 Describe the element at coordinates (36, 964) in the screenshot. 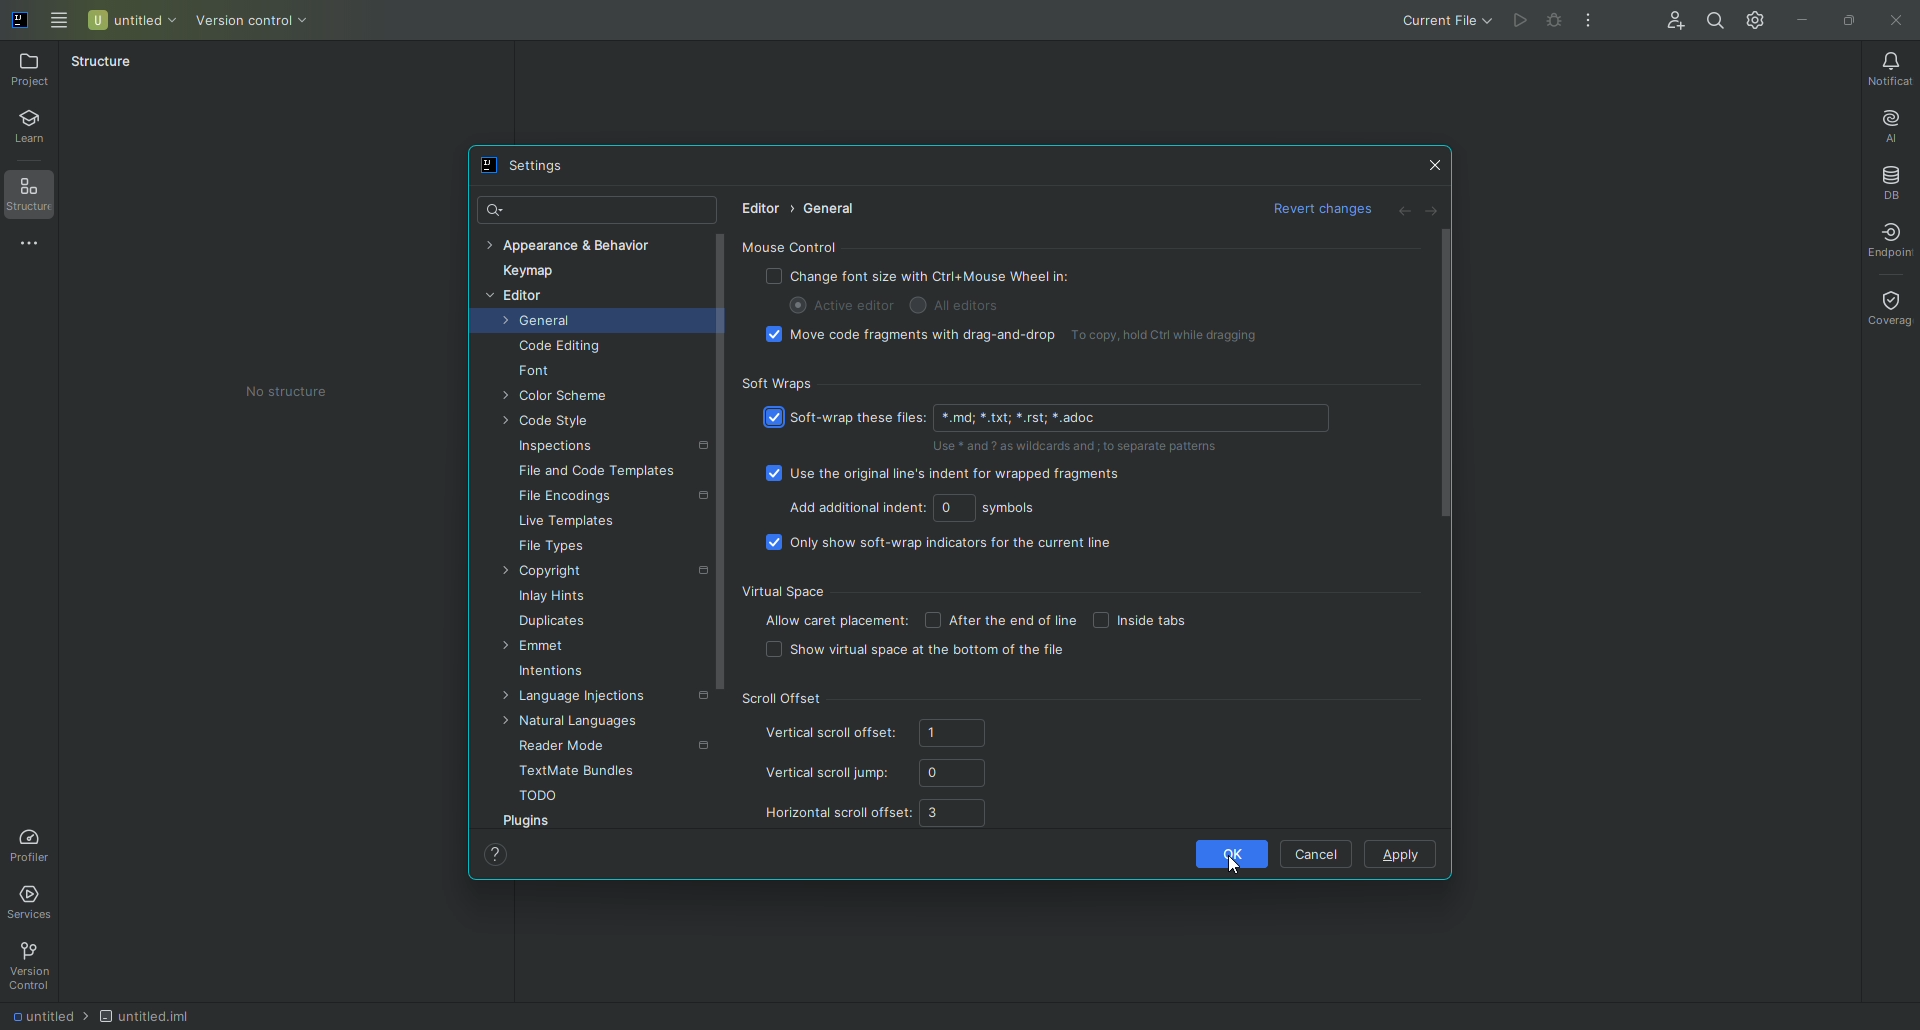

I see `Version Control` at that location.